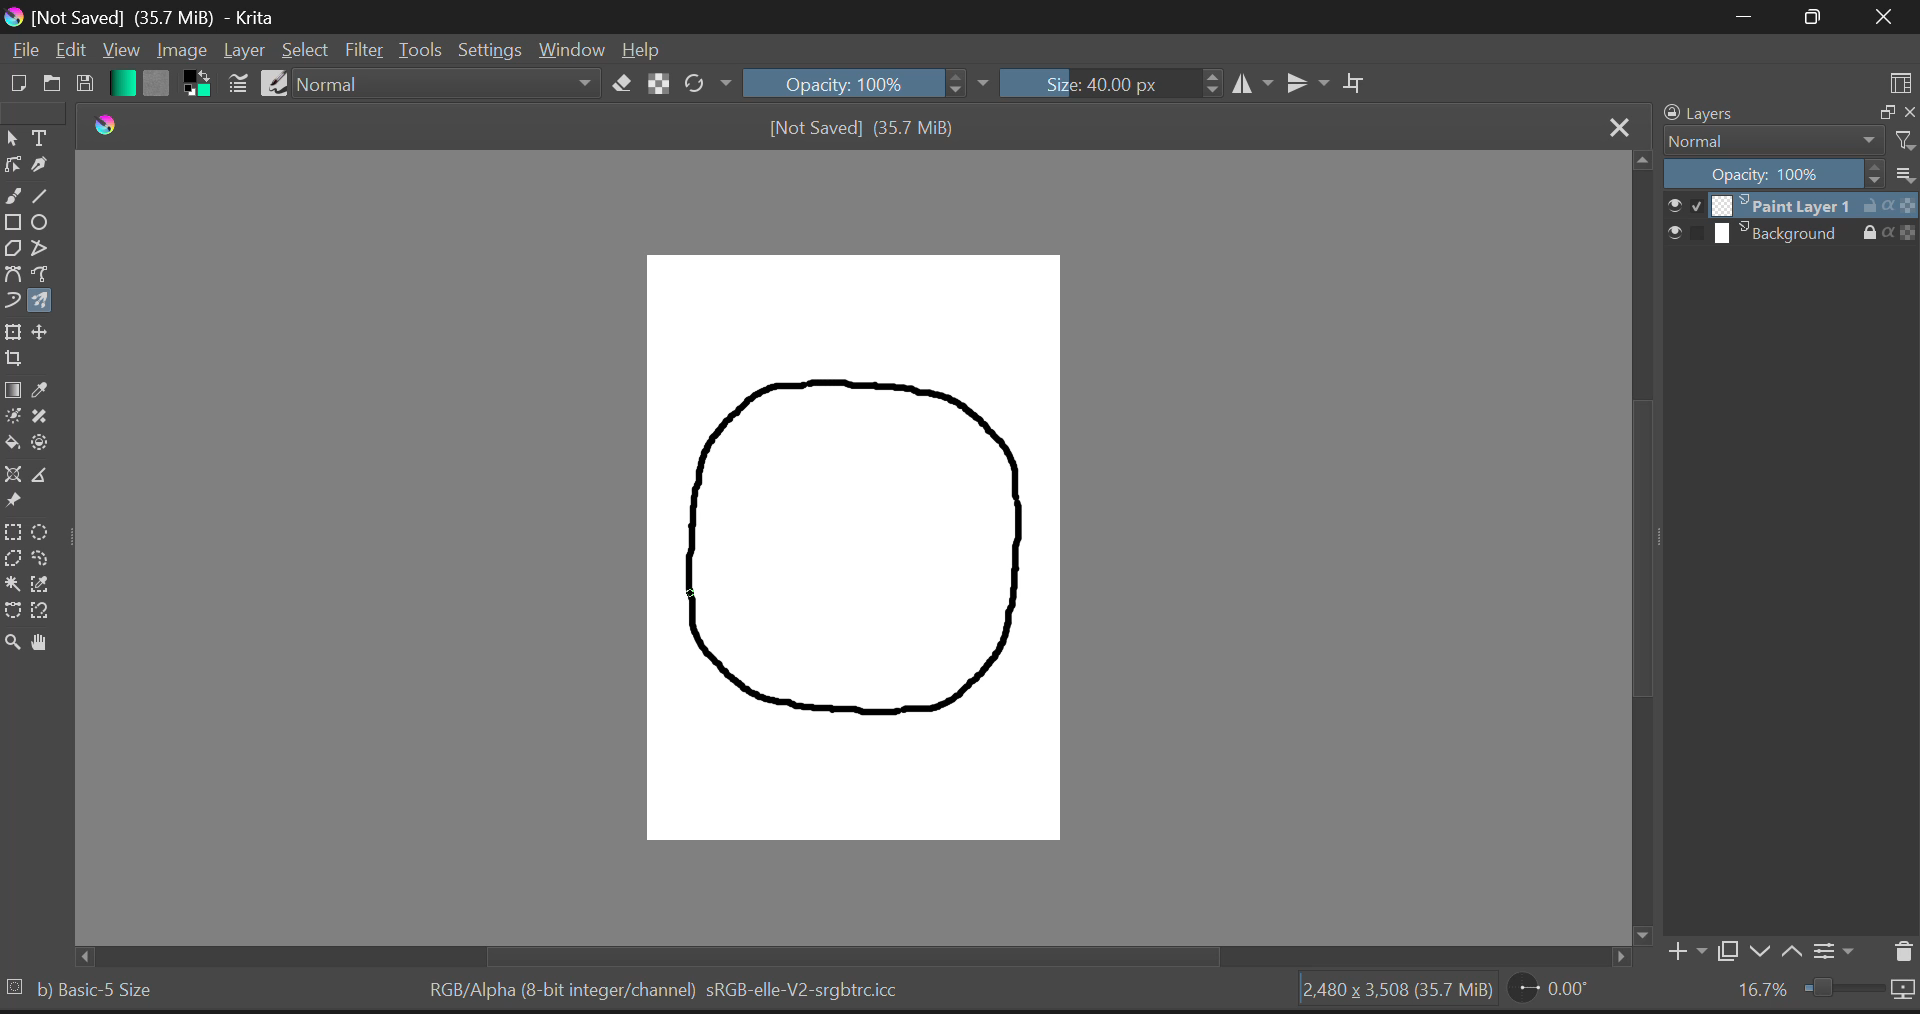 Image resolution: width=1920 pixels, height=1014 pixels. I want to click on Freehand, so click(12, 194).